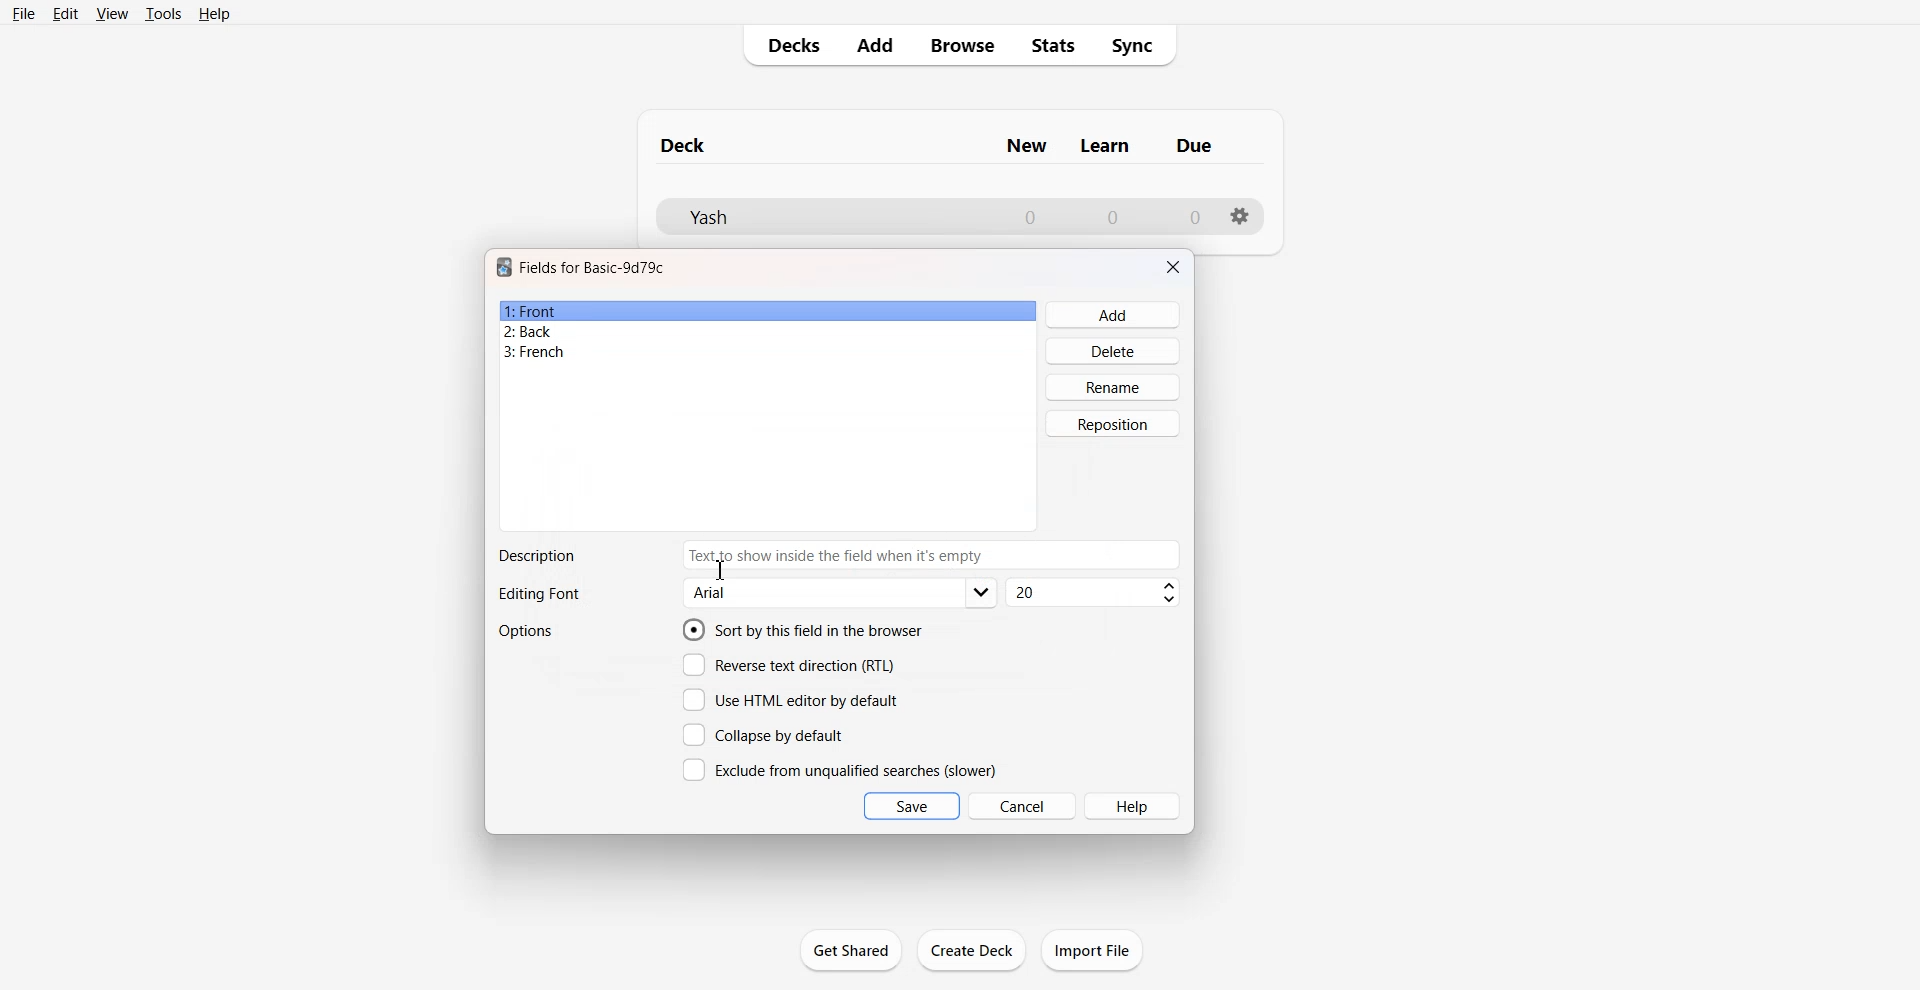 Image resolution: width=1920 pixels, height=990 pixels. Describe the element at coordinates (841, 593) in the screenshot. I see `Editing font options` at that location.